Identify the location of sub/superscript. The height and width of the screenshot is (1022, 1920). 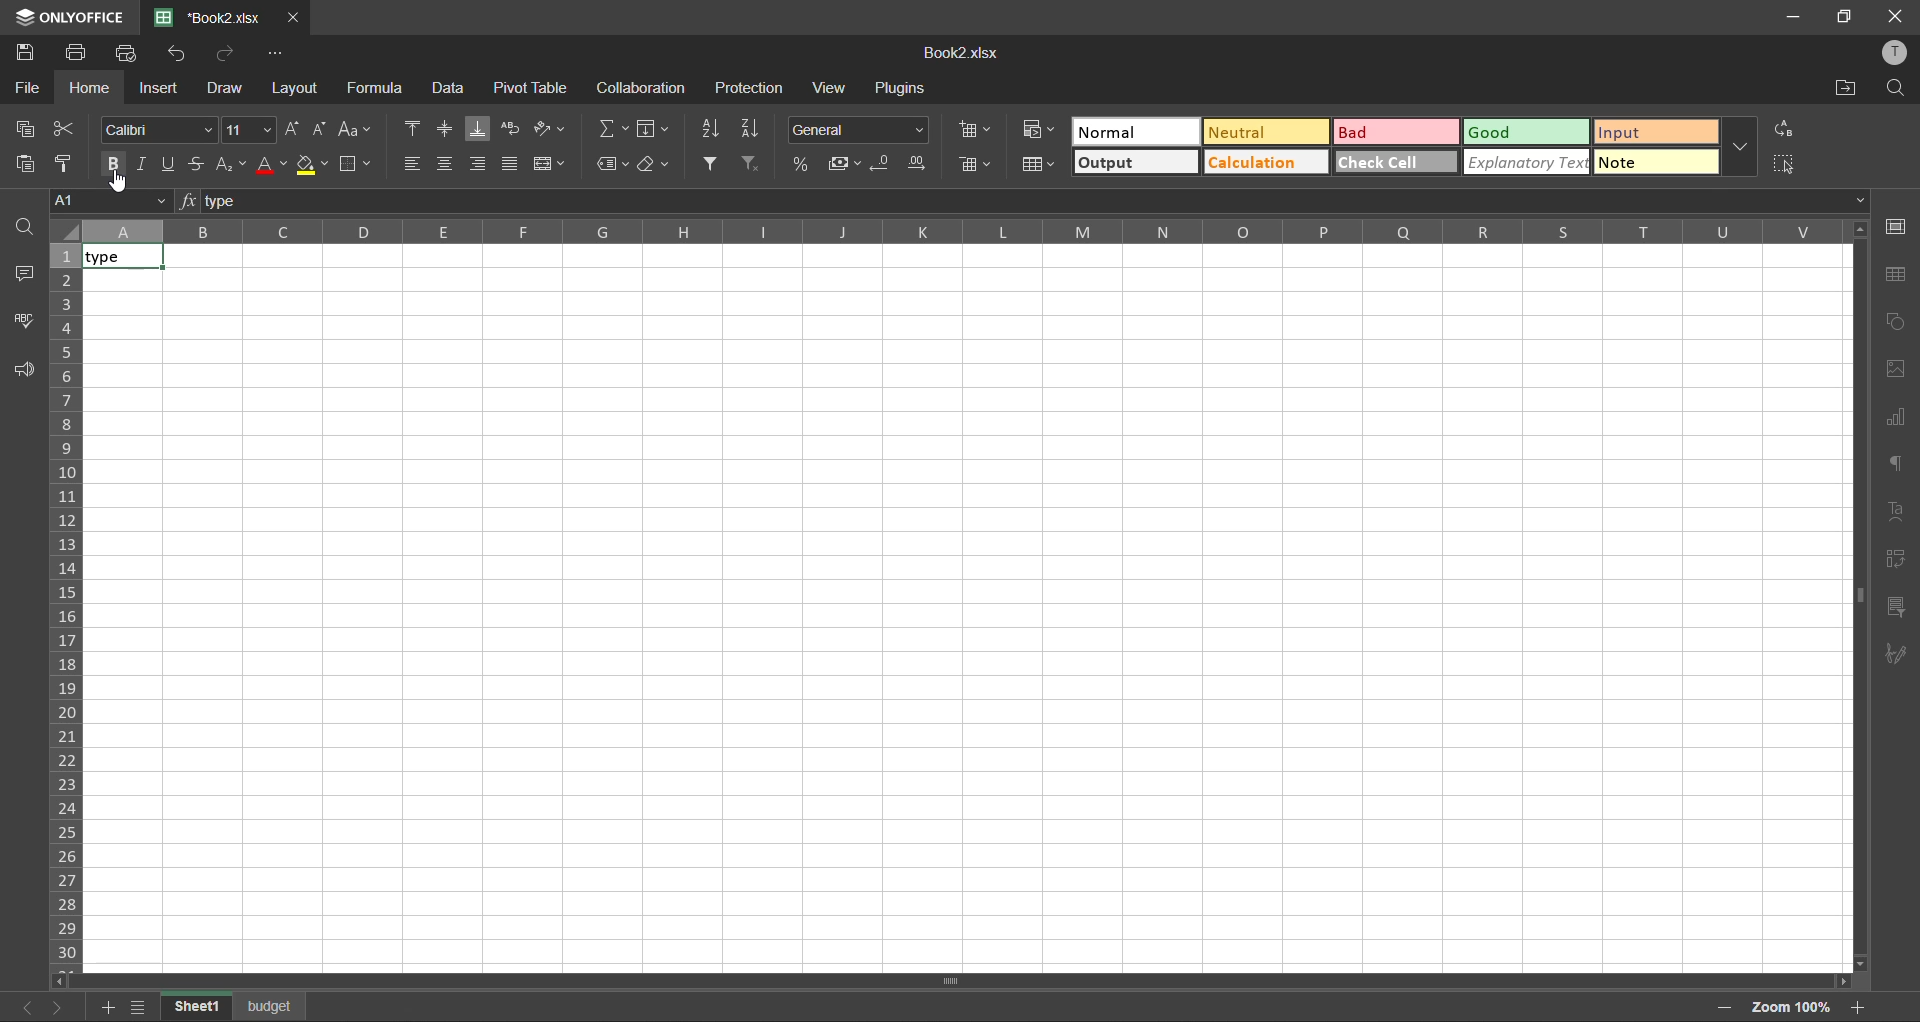
(226, 166).